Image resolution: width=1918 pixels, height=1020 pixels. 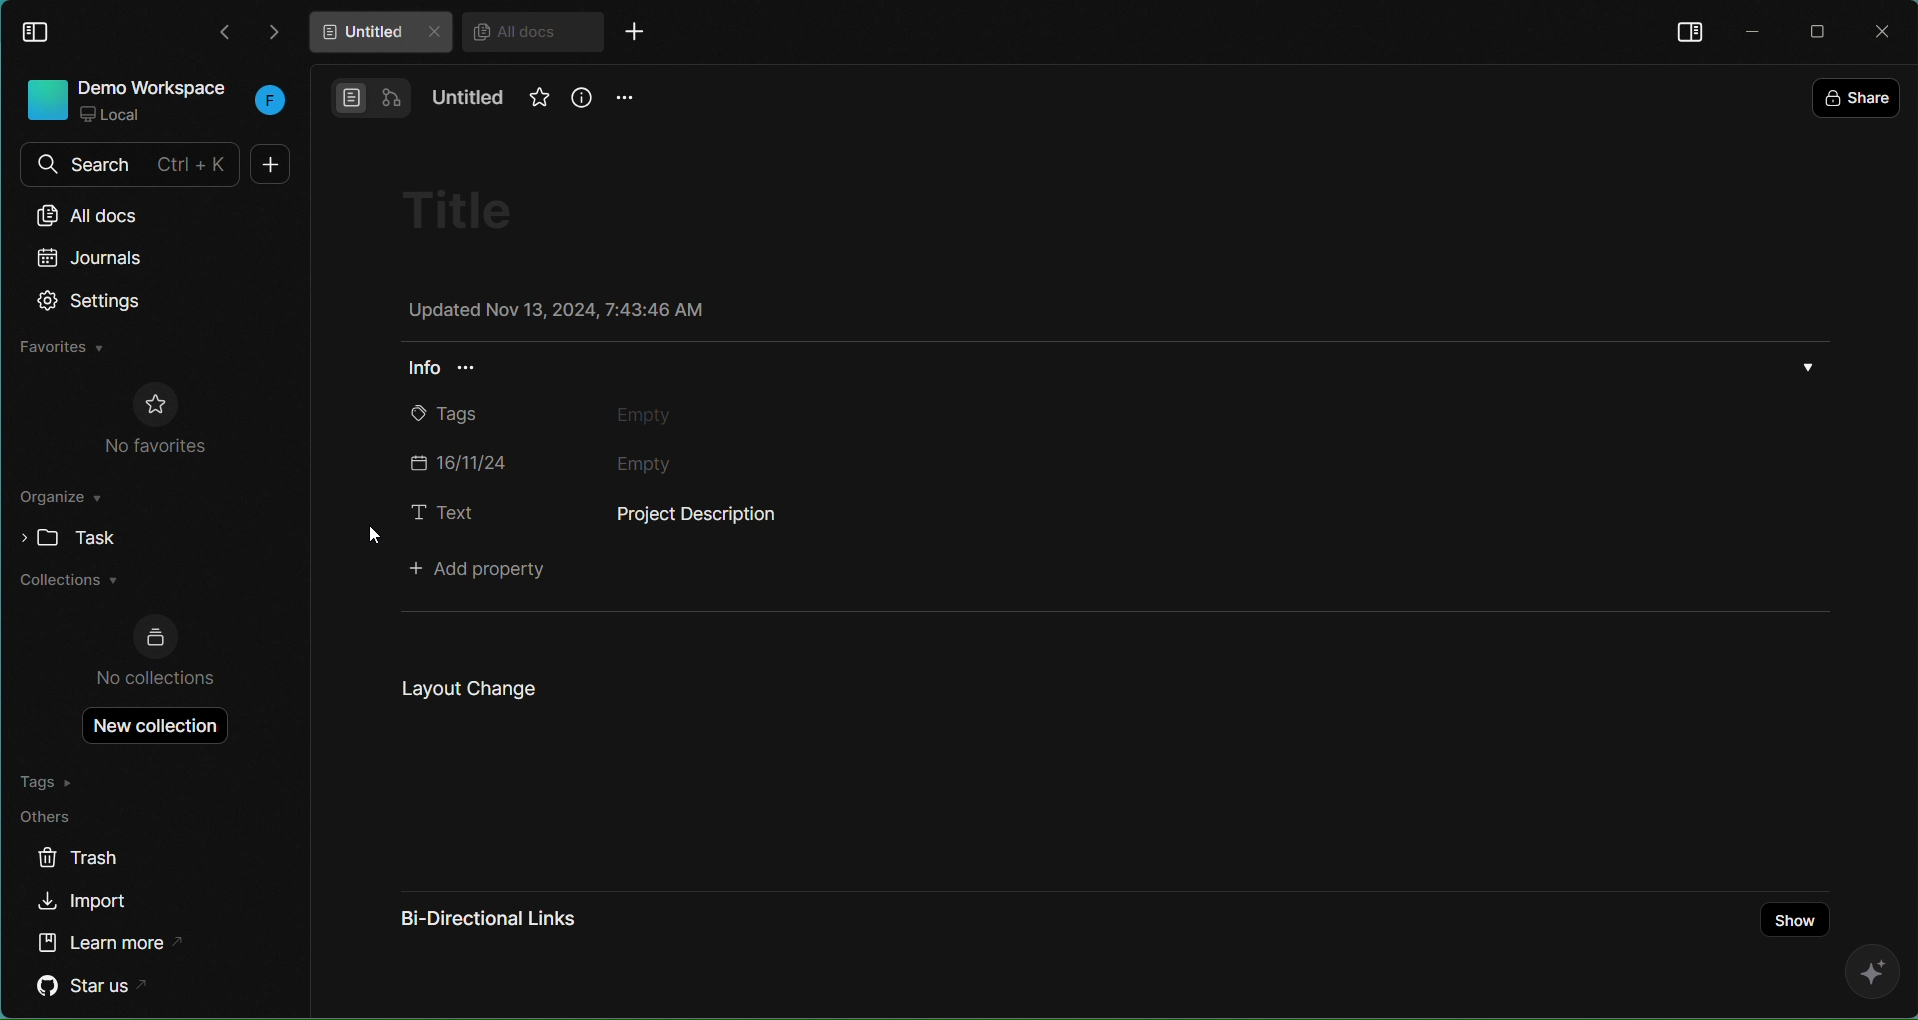 What do you see at coordinates (97, 986) in the screenshot?
I see `) starus` at bounding box center [97, 986].